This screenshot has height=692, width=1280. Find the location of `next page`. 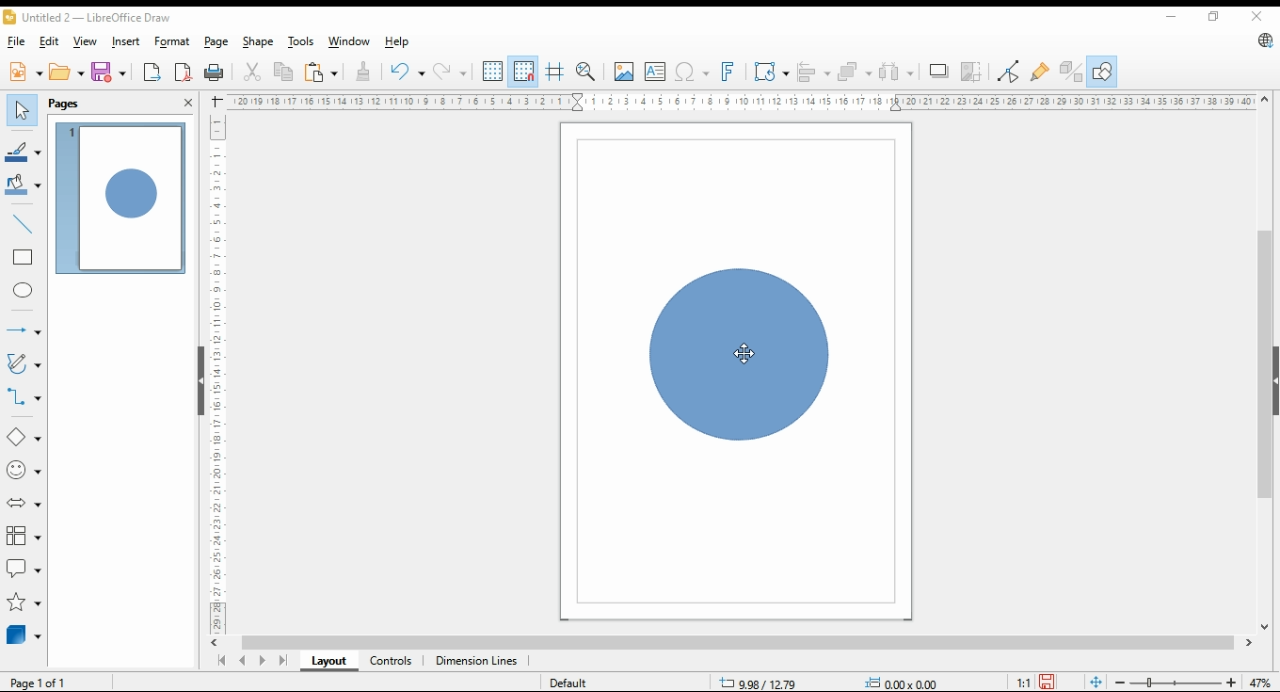

next page is located at coordinates (261, 660).